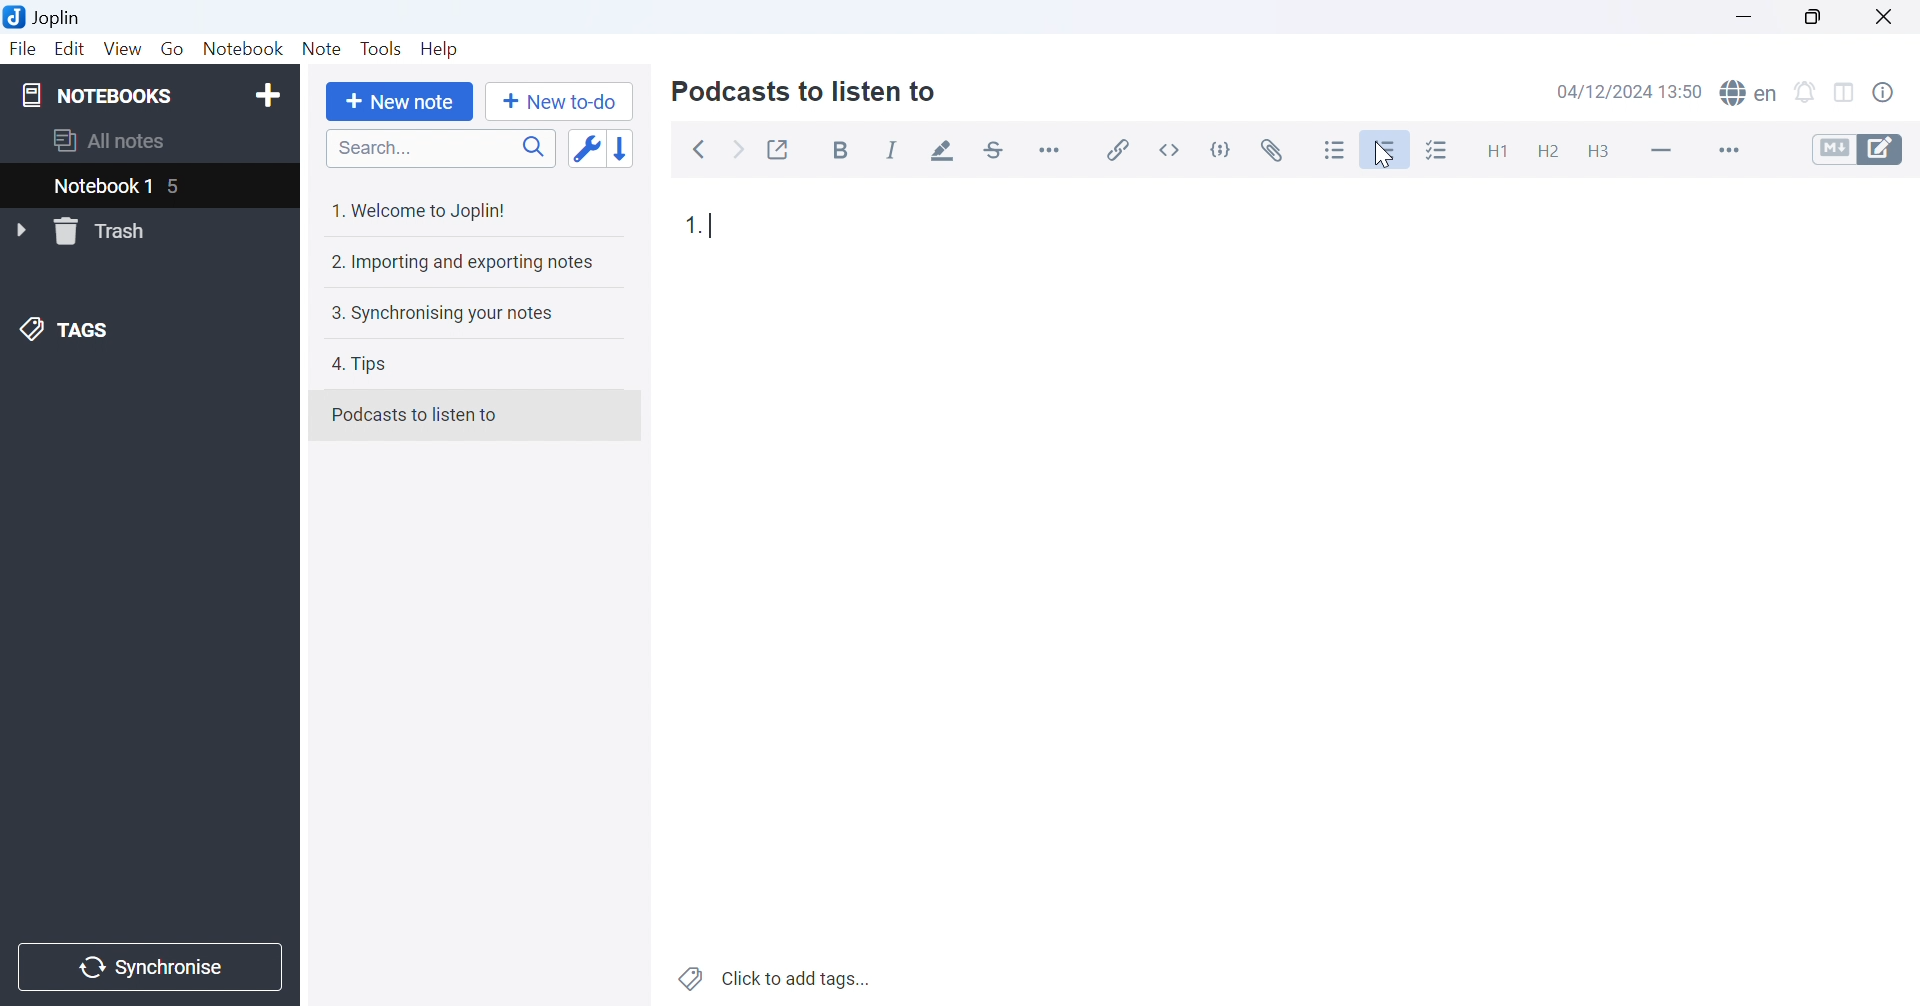 Image resolution: width=1920 pixels, height=1006 pixels. Describe the element at coordinates (1726, 149) in the screenshot. I see `More` at that location.